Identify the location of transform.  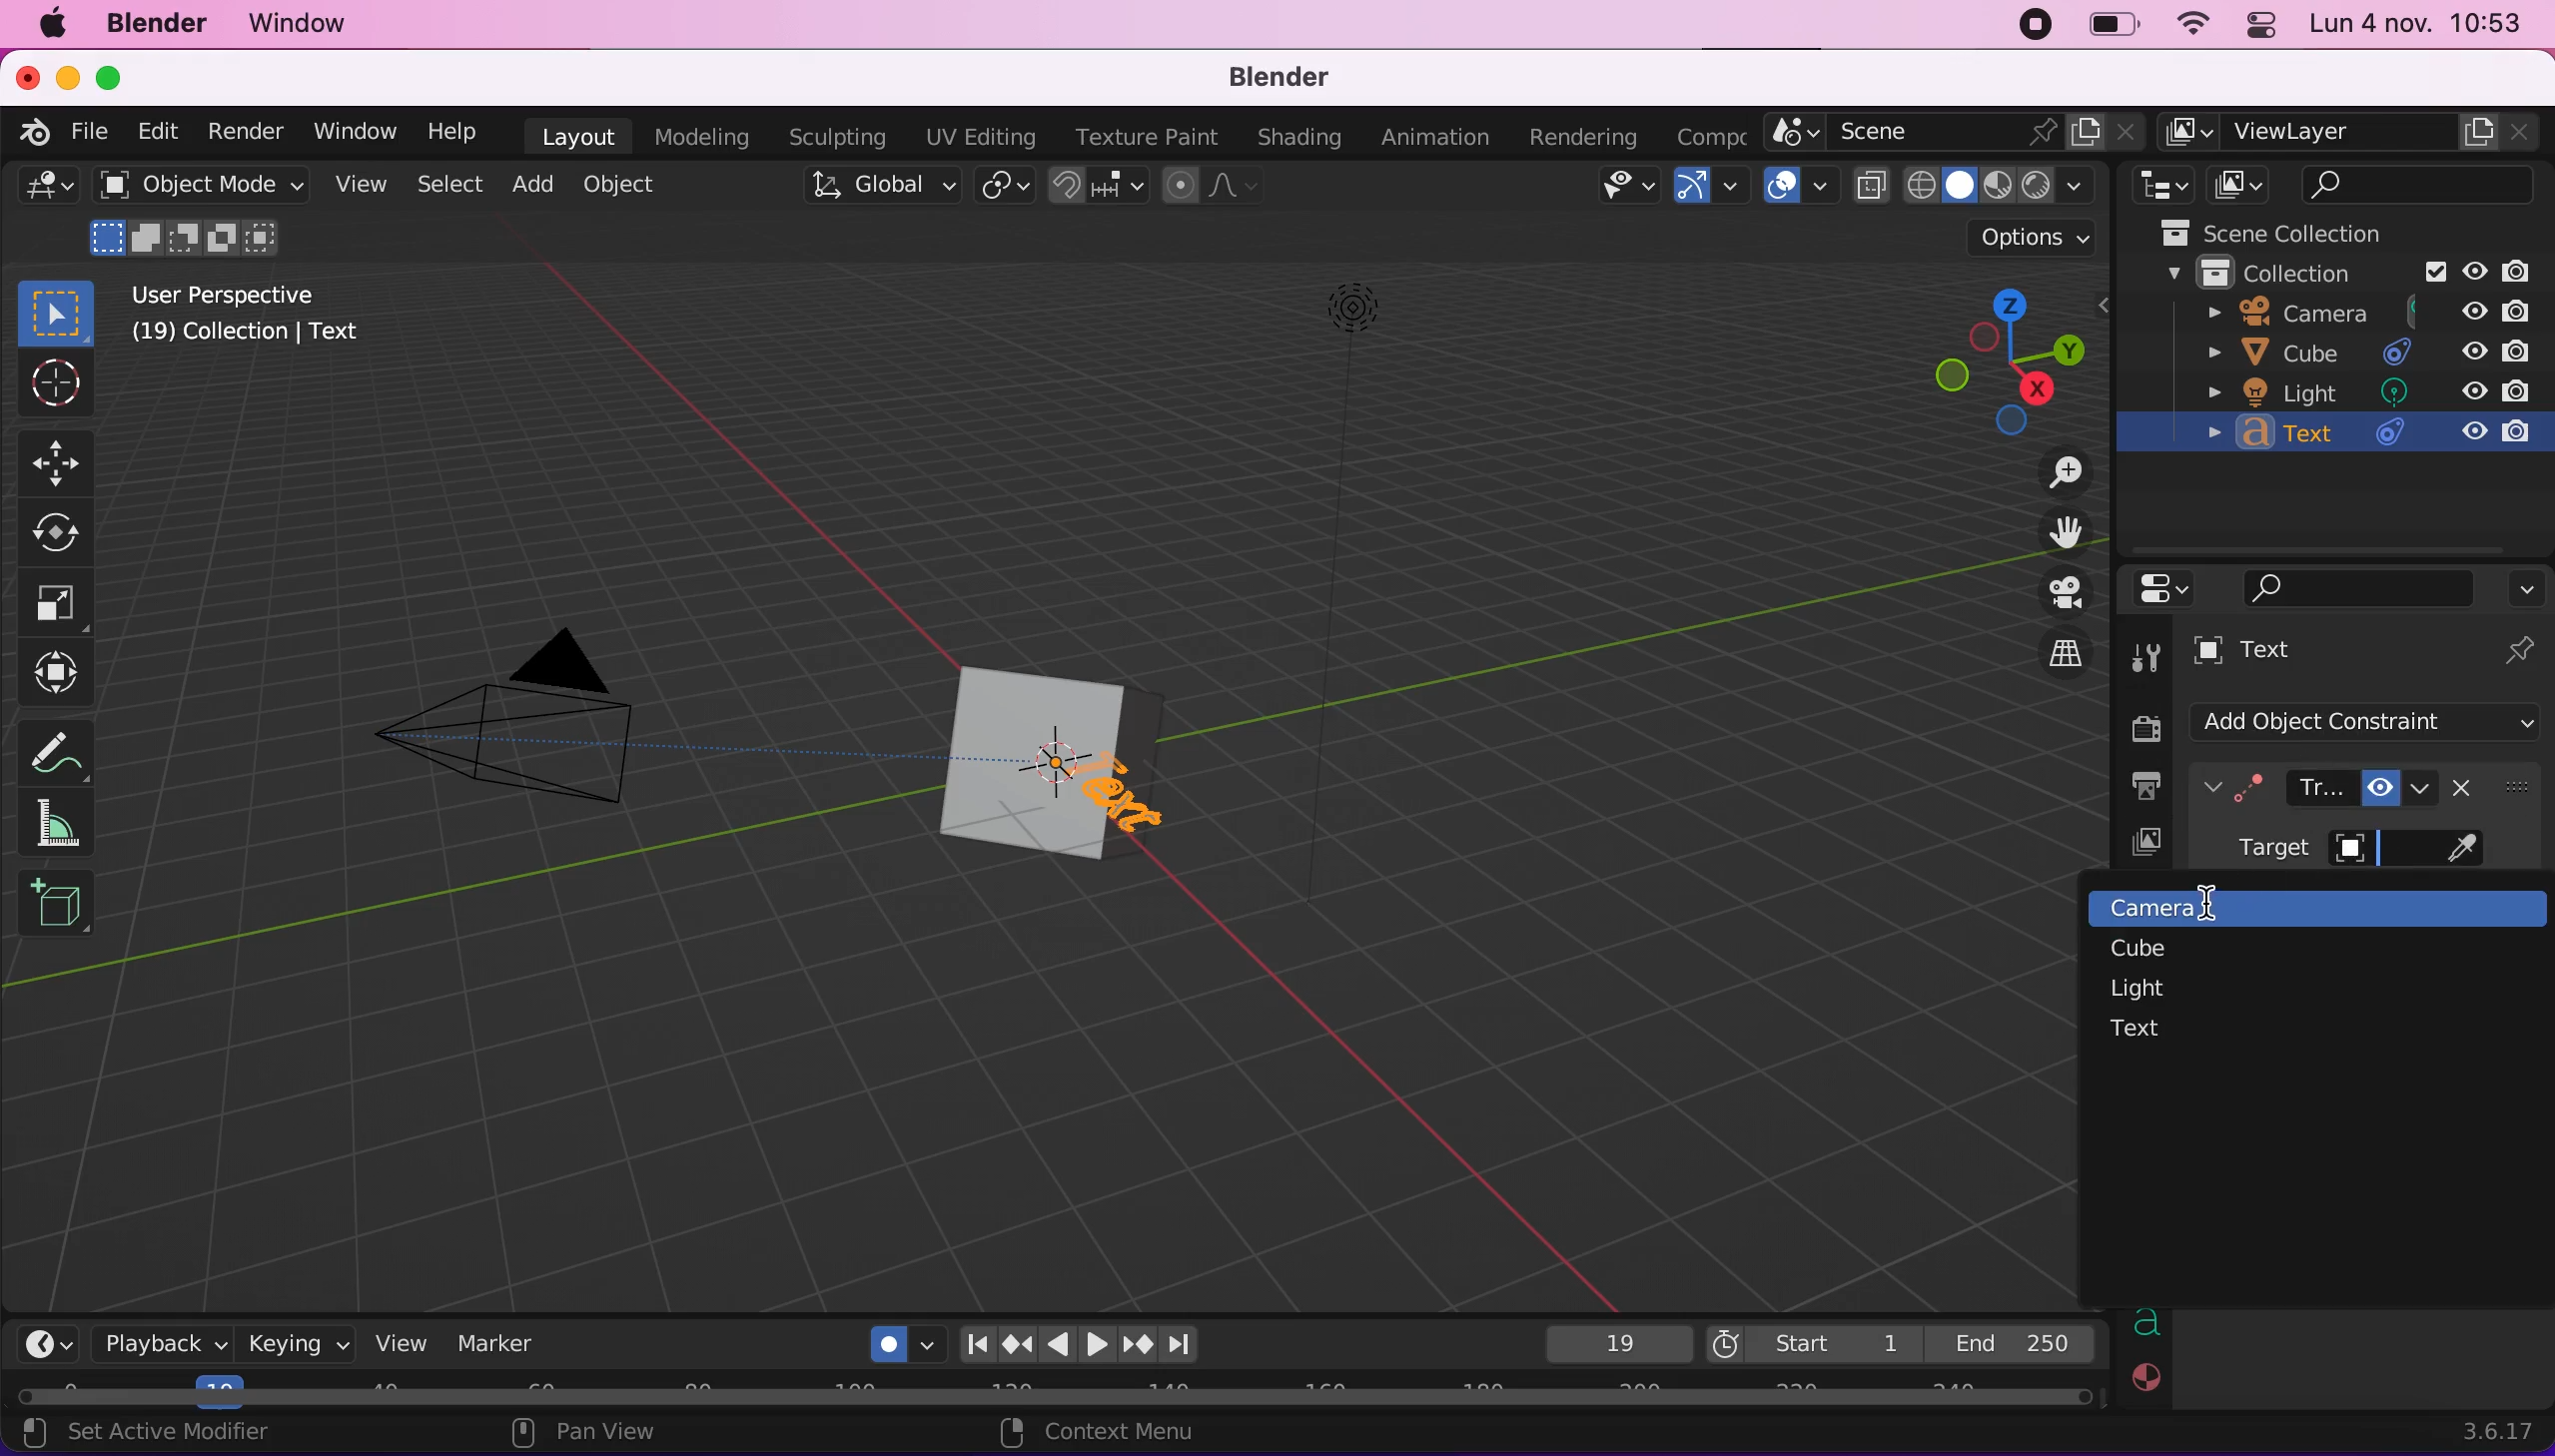
(54, 676).